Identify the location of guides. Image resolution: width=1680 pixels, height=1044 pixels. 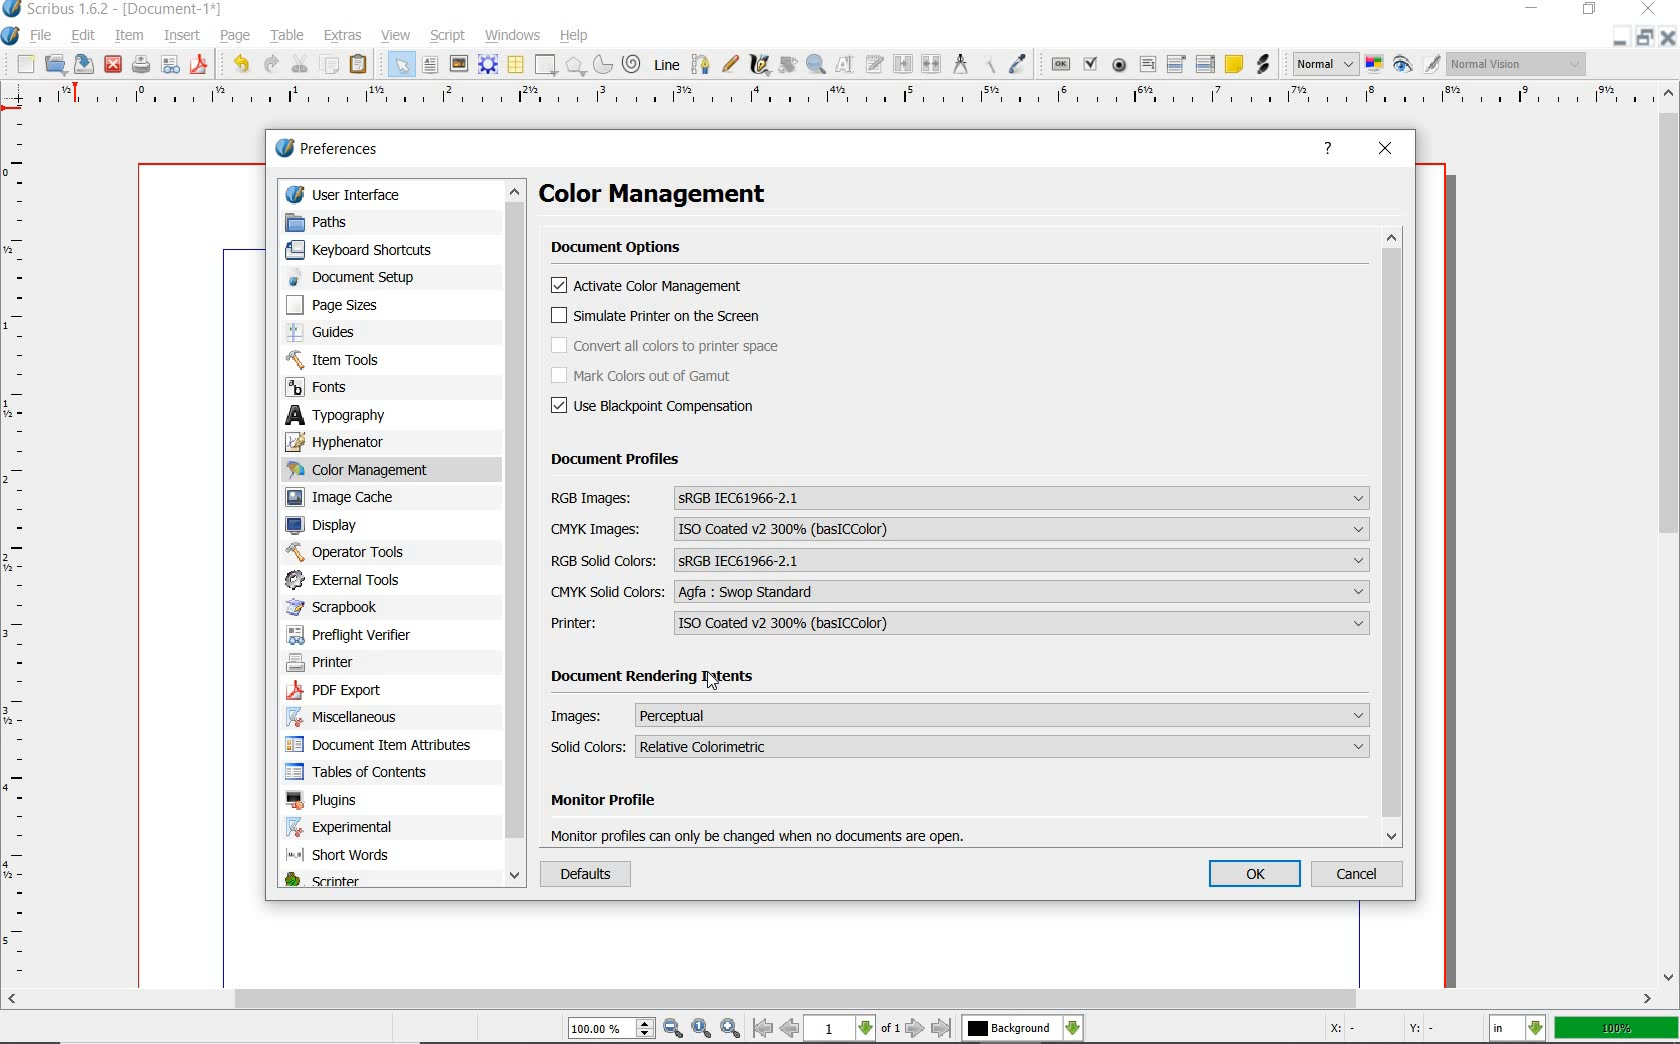
(361, 333).